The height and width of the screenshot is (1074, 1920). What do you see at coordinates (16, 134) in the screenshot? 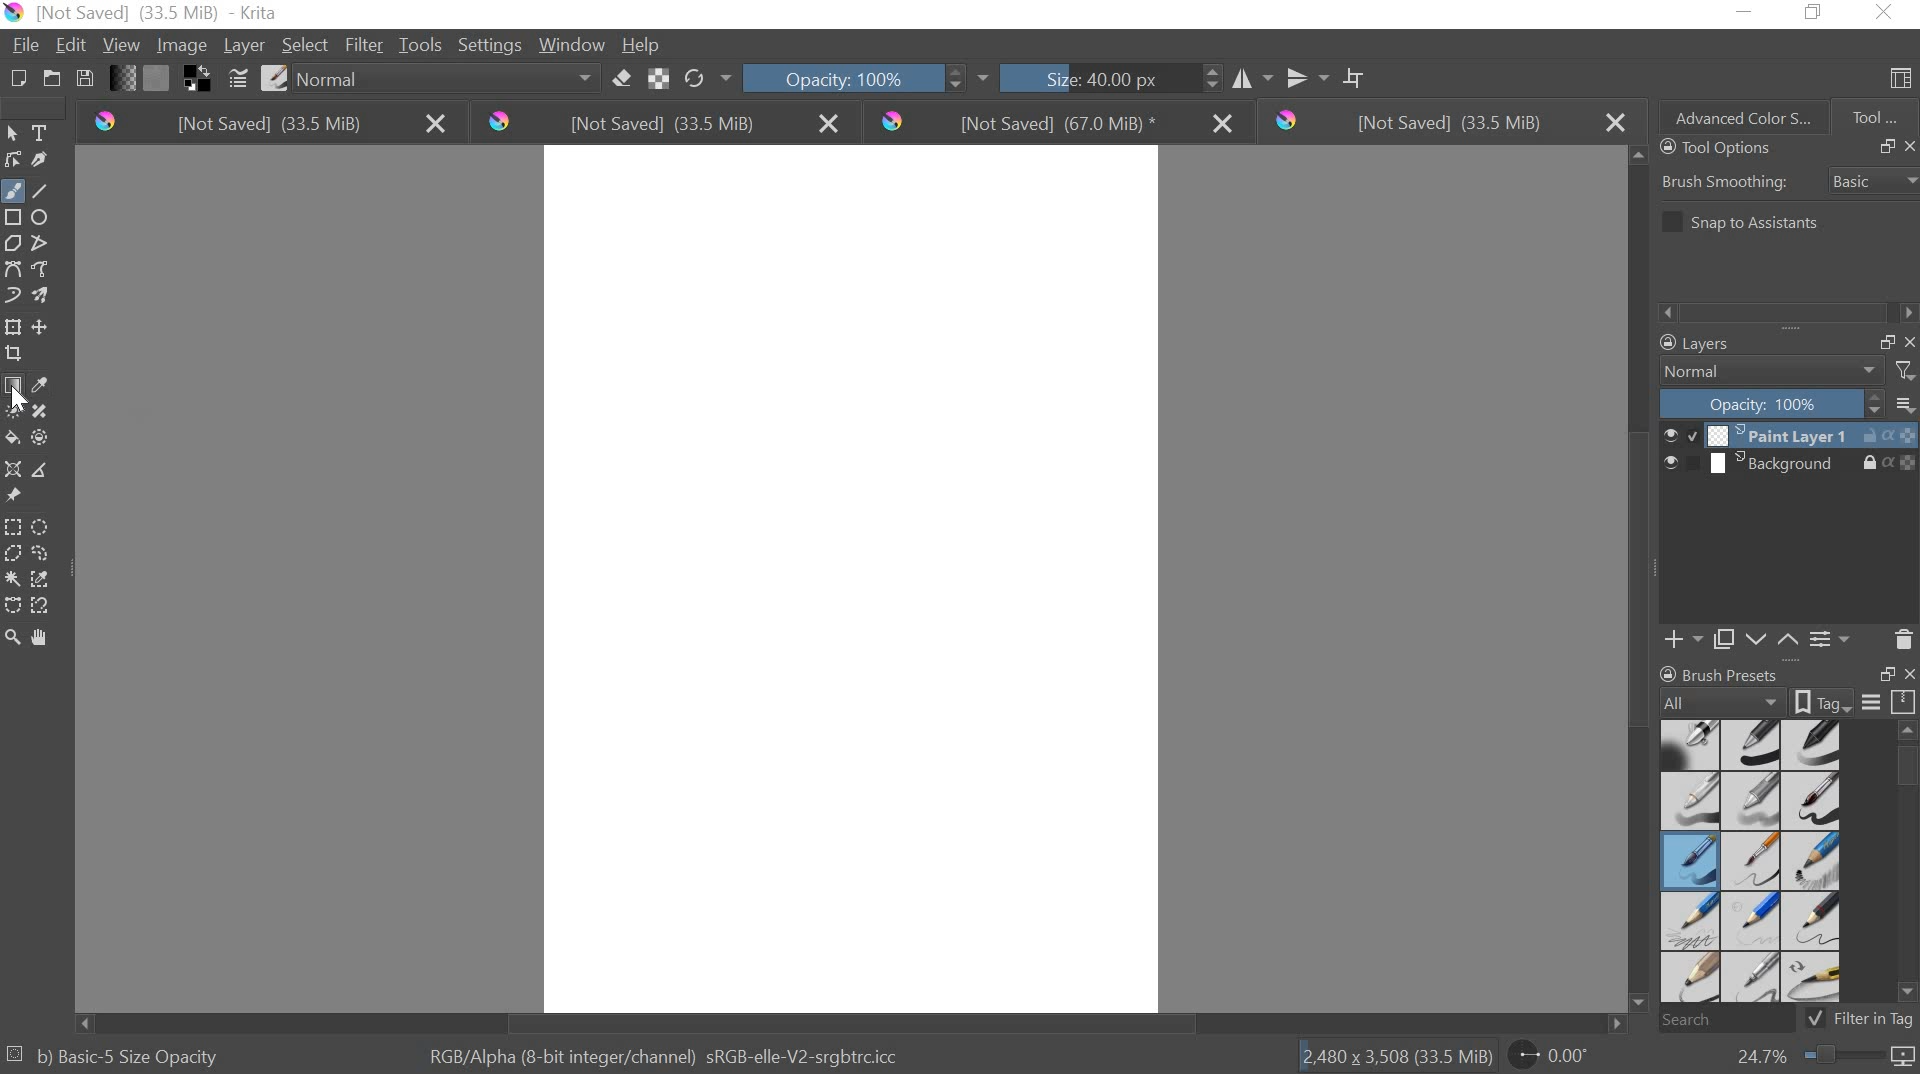
I see `select` at bounding box center [16, 134].